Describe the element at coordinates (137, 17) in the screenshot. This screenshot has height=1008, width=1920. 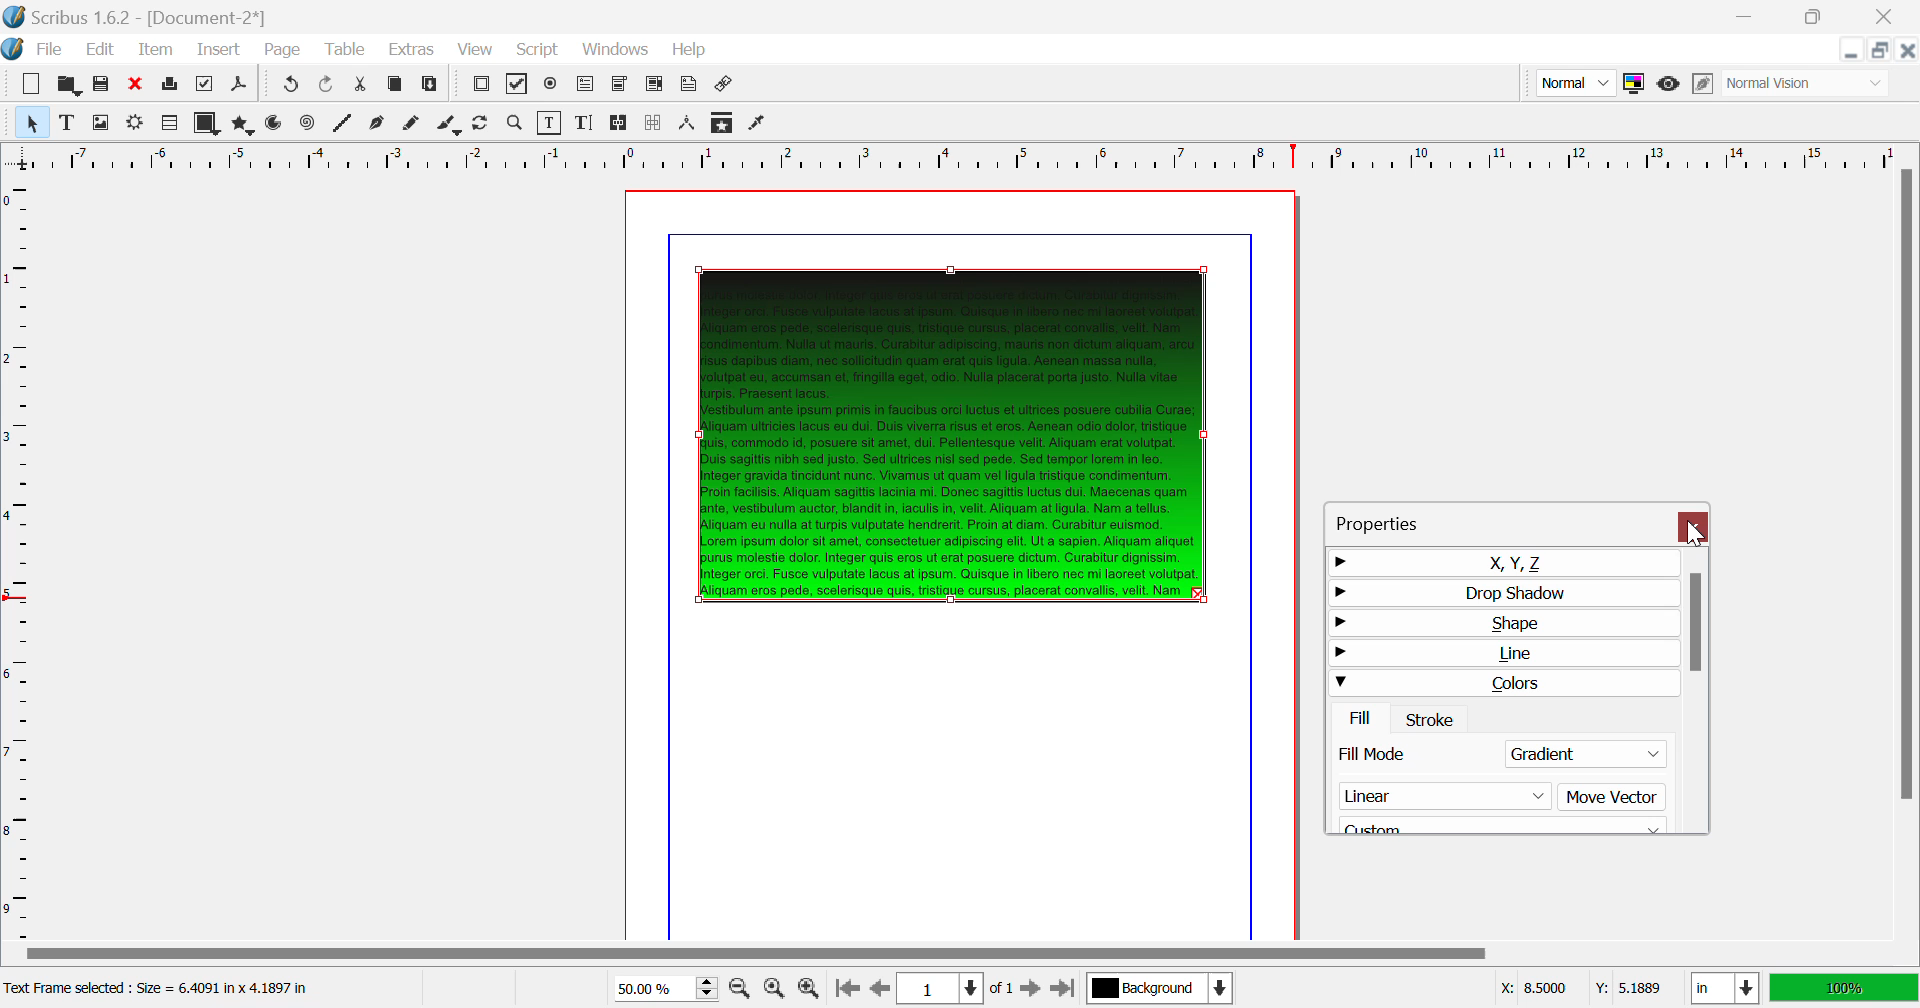
I see `Scribus 1.62 - [Document-2*]` at that location.